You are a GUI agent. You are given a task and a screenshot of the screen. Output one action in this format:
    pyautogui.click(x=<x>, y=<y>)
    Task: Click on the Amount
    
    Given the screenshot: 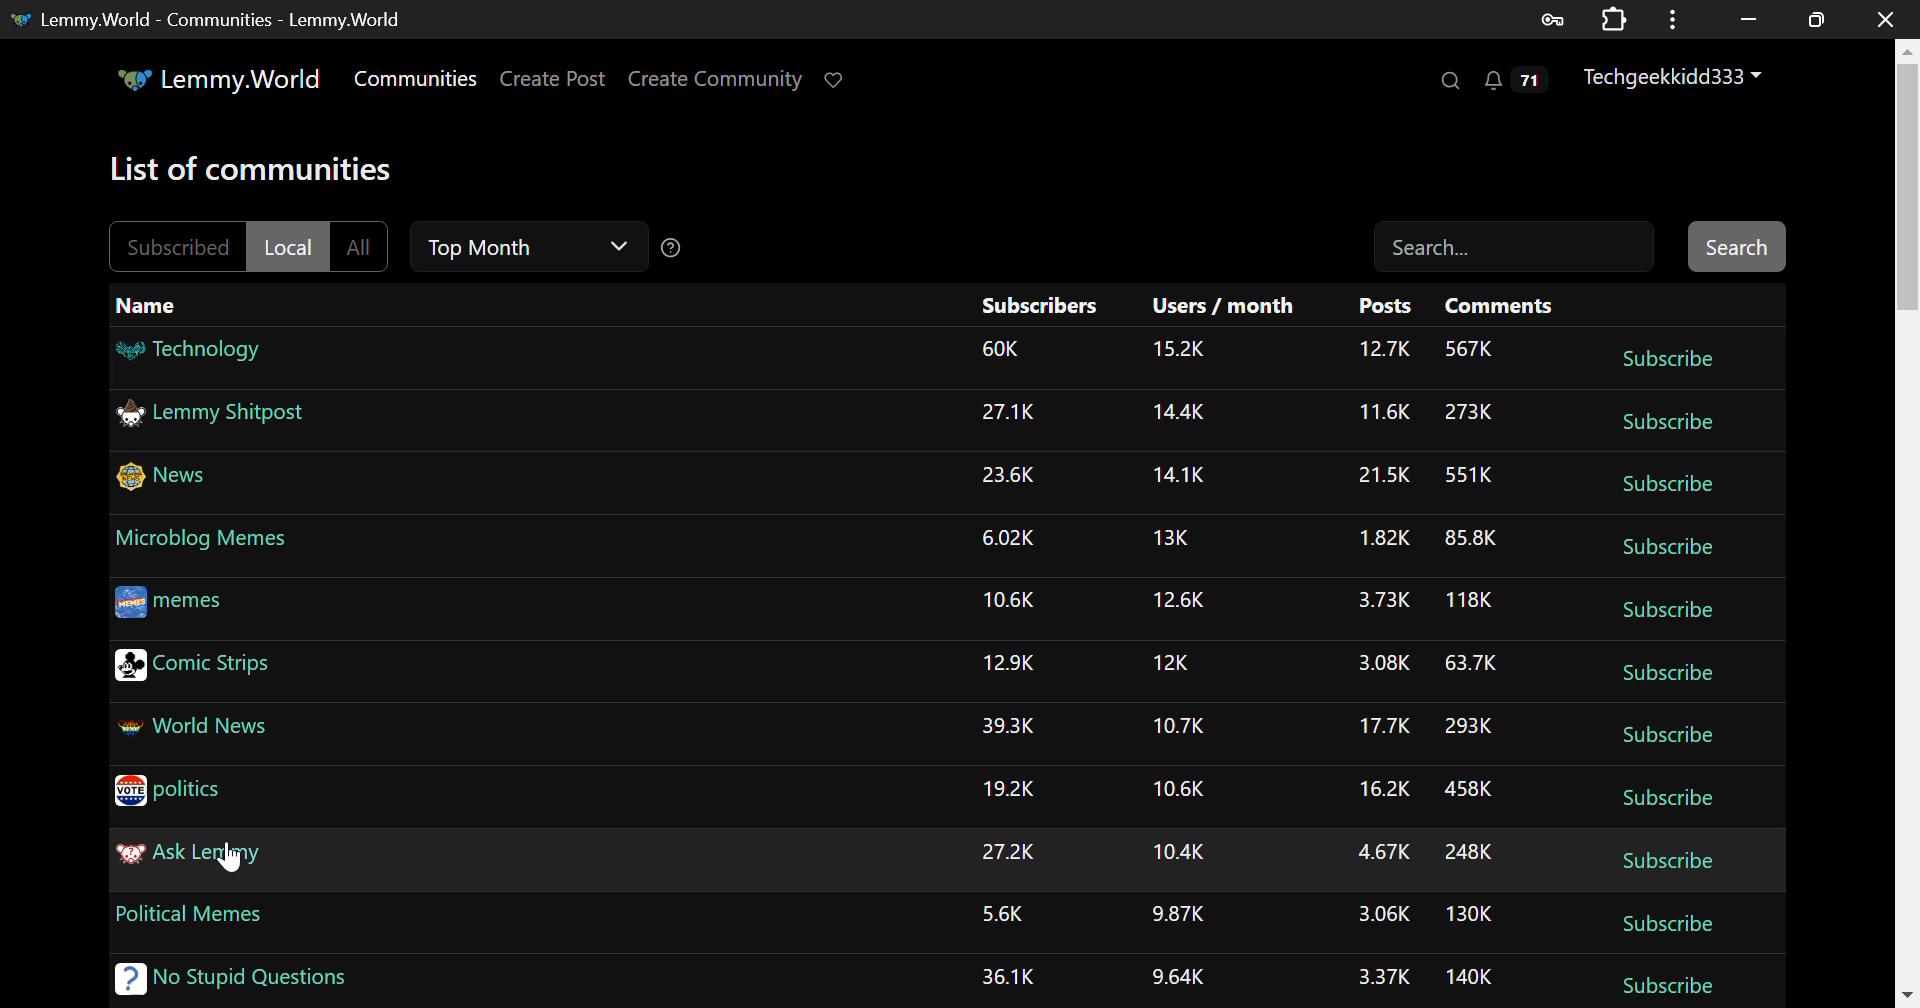 What is the action you would take?
    pyautogui.click(x=1384, y=913)
    